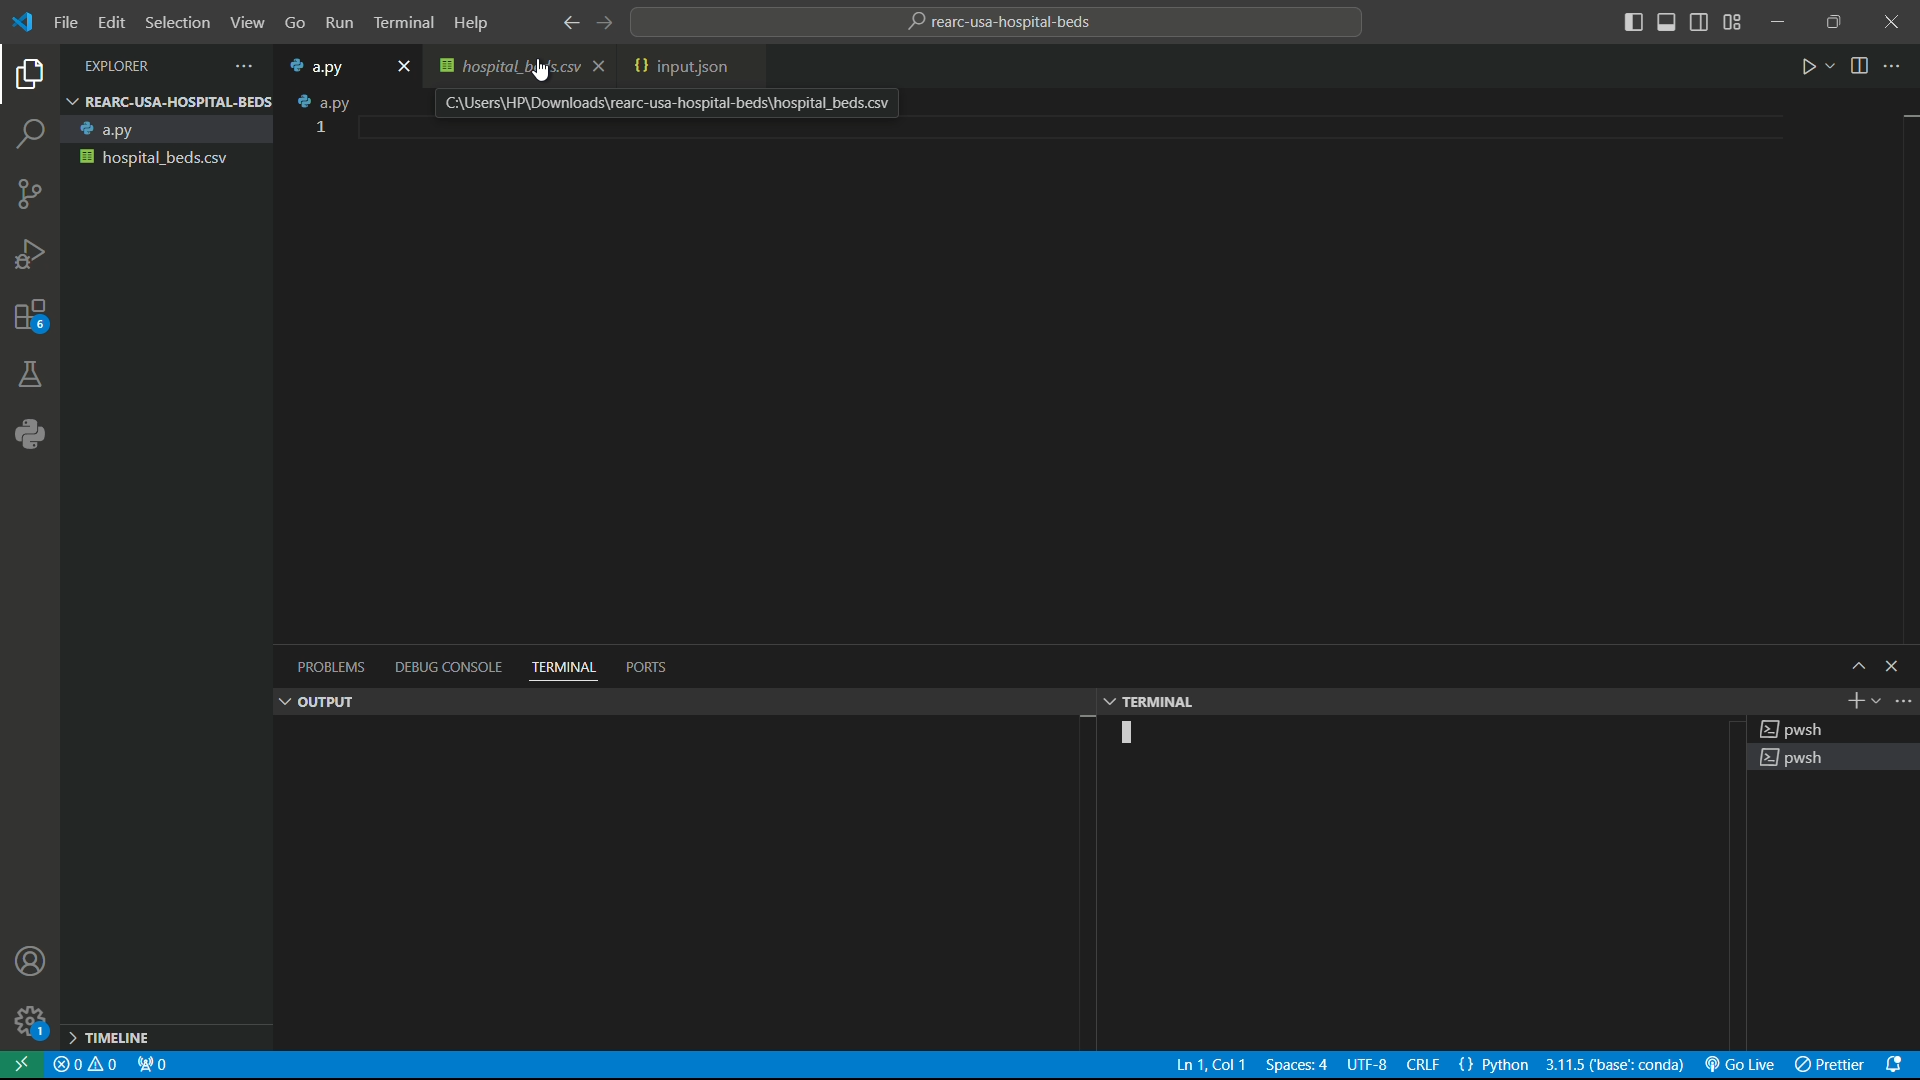 This screenshot has height=1080, width=1920. Describe the element at coordinates (1781, 22) in the screenshot. I see `minimize` at that location.